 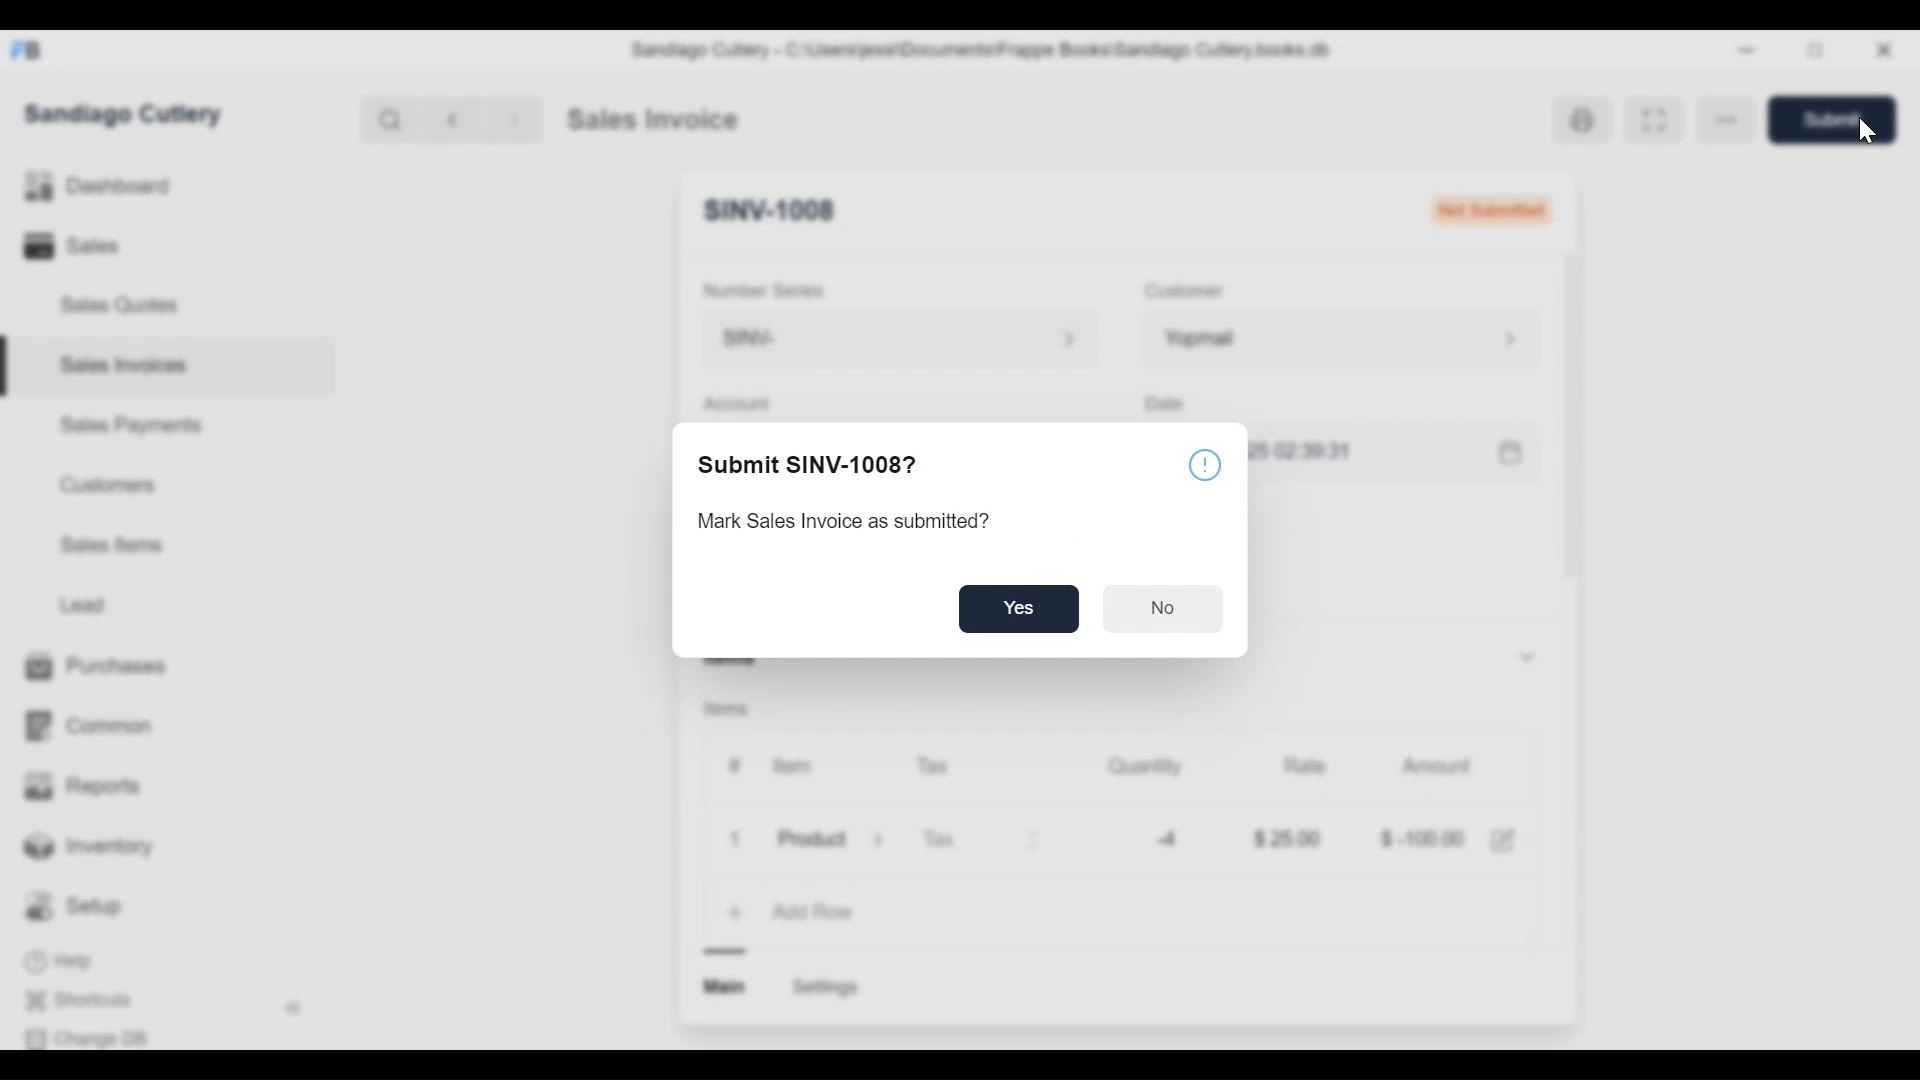 I want to click on !, so click(x=1202, y=466).